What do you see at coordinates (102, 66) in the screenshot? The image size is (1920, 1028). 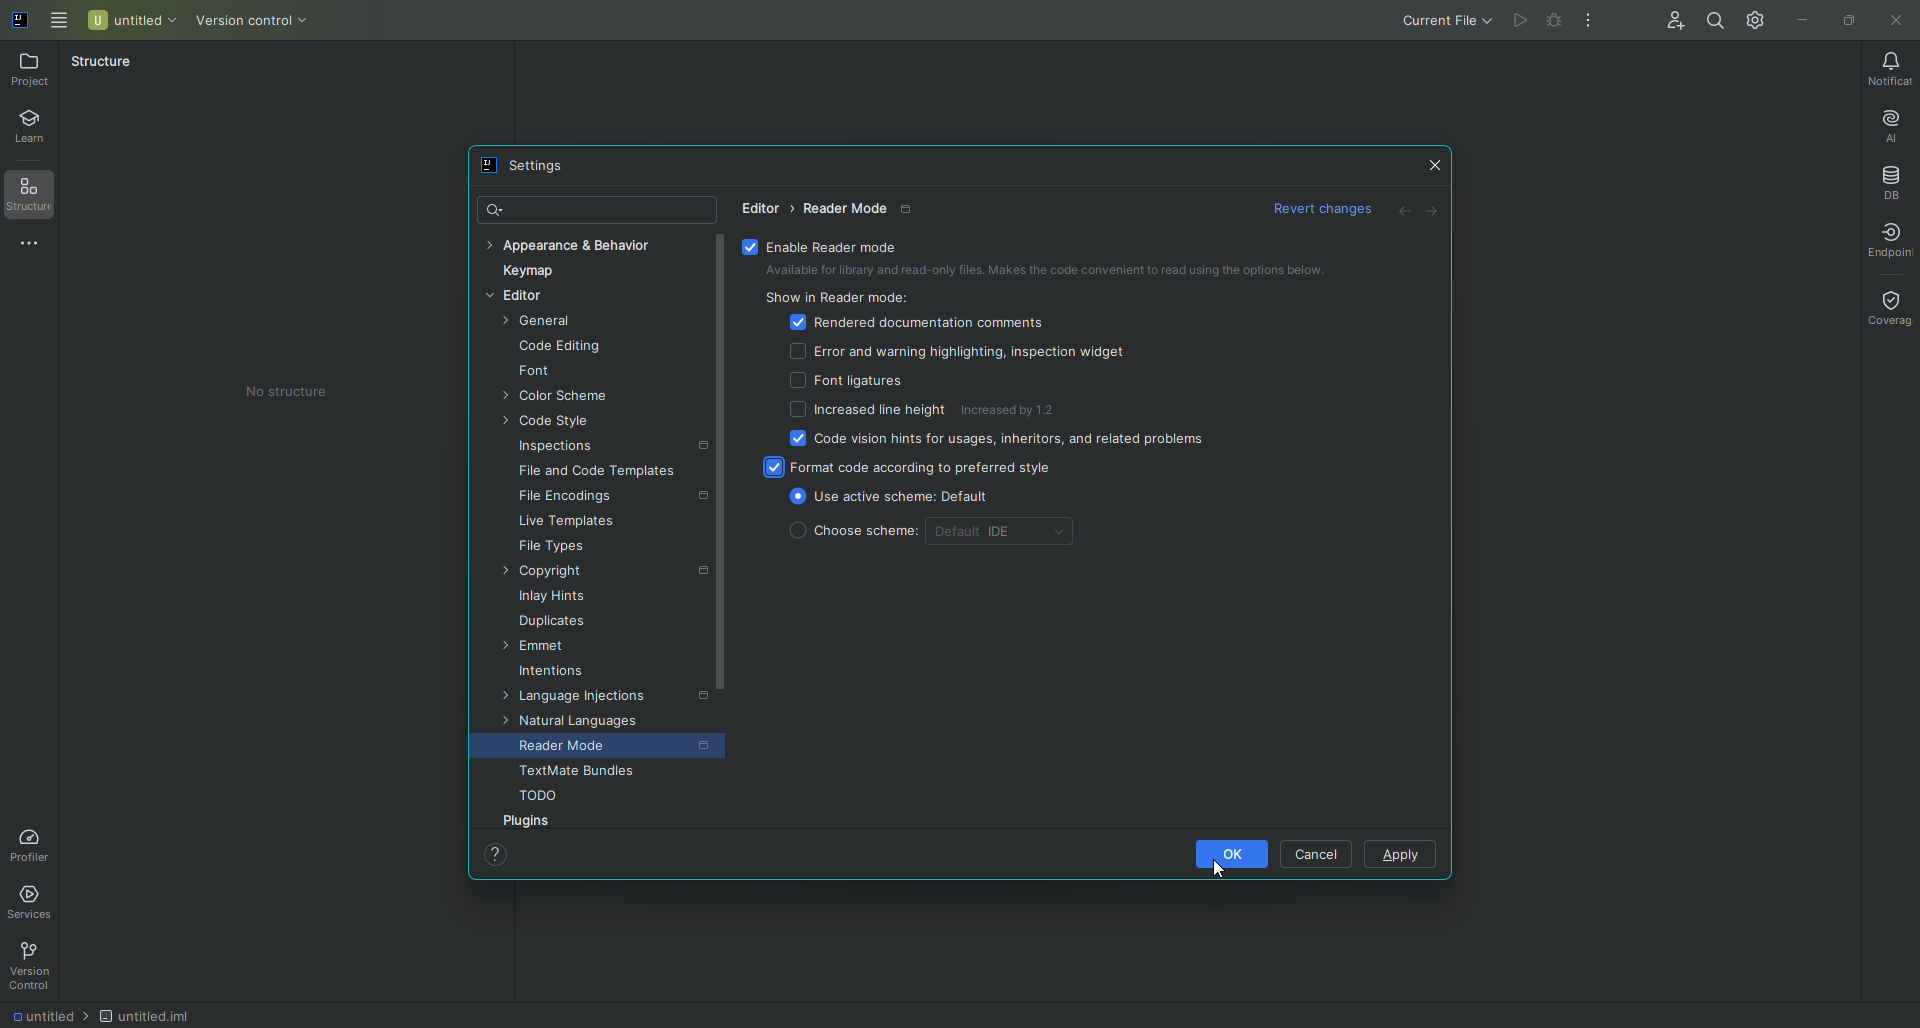 I see `Structure` at bounding box center [102, 66].